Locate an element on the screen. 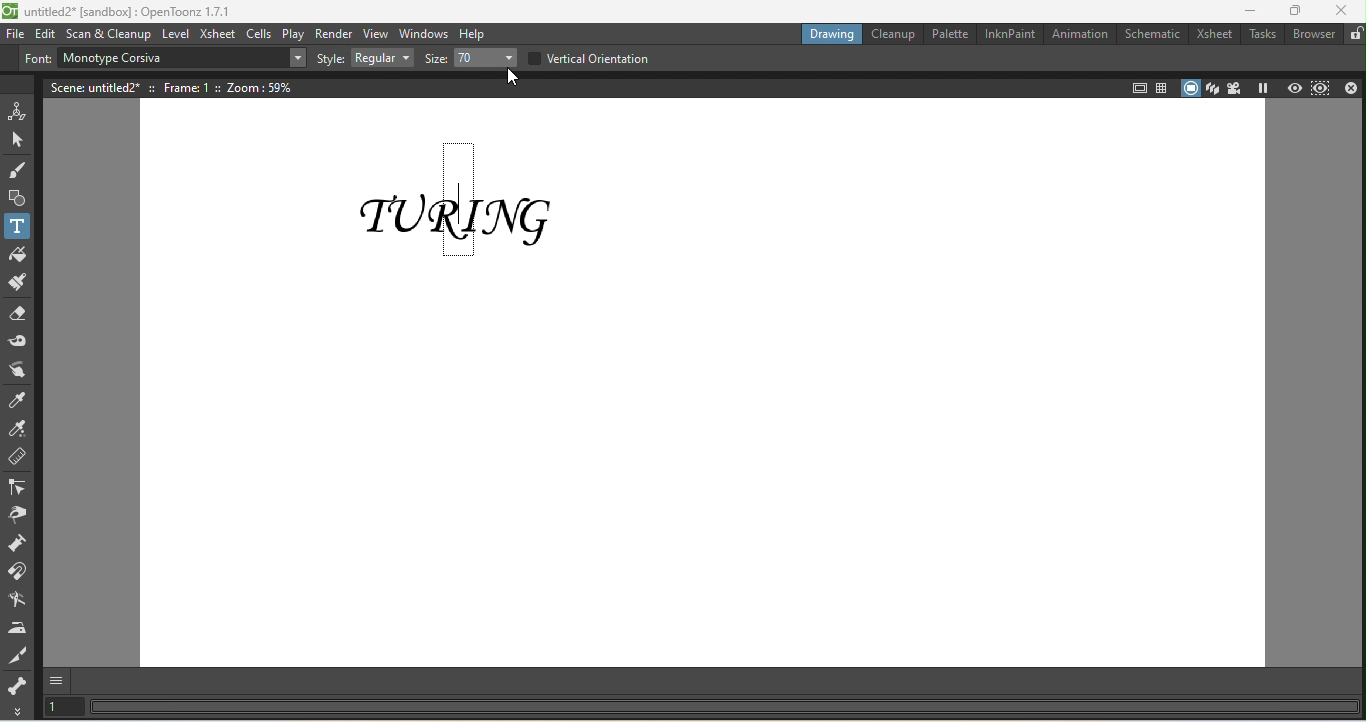  Minimize is located at coordinates (1242, 11).